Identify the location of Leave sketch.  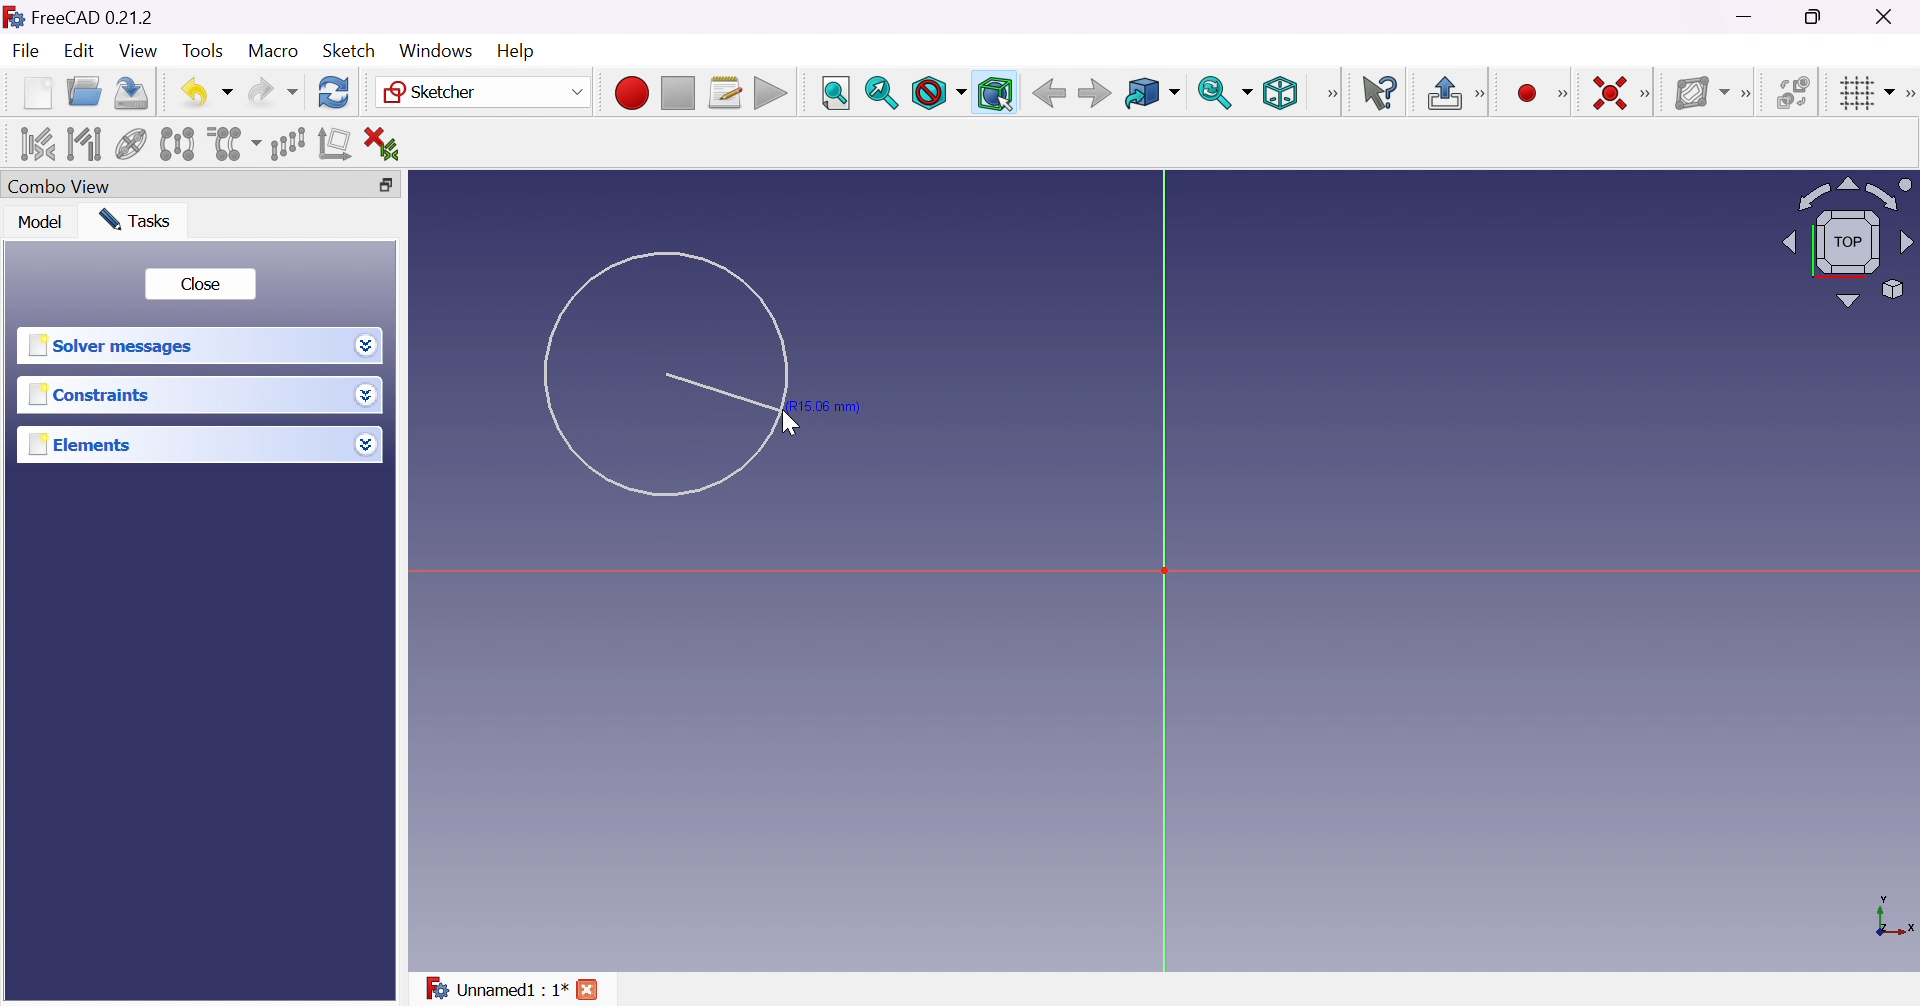
(1456, 93).